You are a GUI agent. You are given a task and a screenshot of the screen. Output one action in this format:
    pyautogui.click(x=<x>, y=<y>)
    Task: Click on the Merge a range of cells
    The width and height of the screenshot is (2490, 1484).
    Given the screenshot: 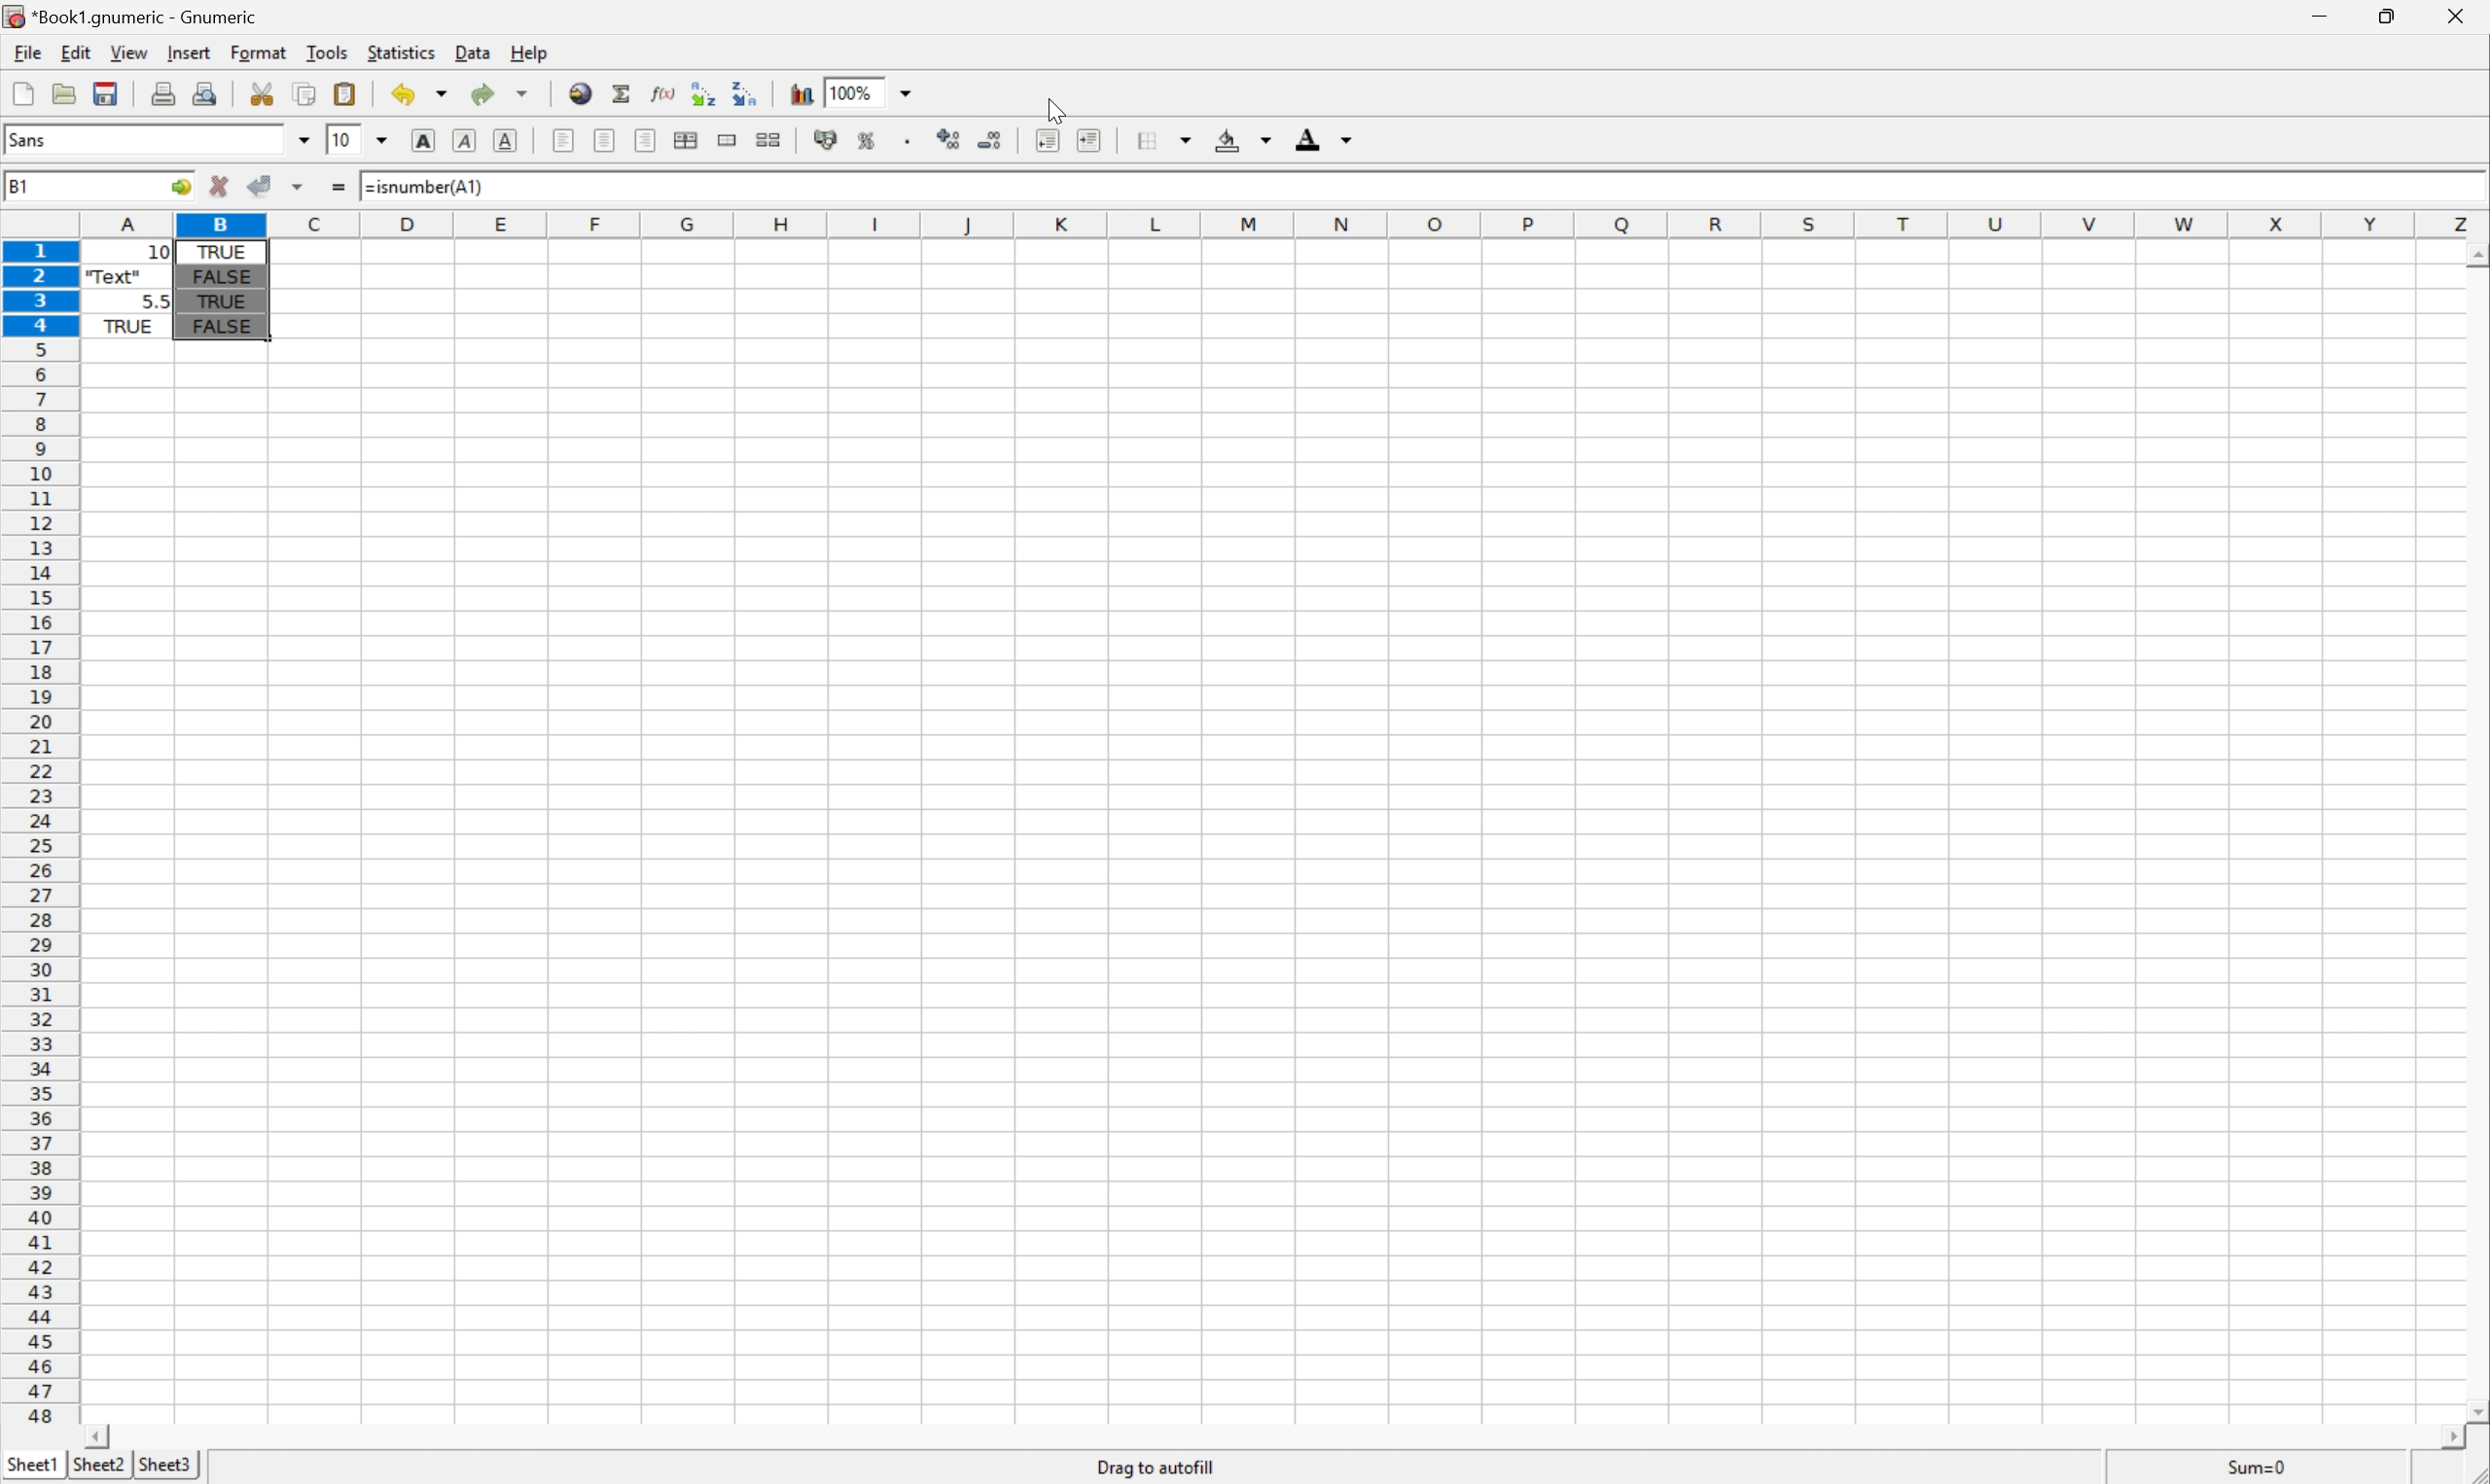 What is the action you would take?
    pyautogui.click(x=729, y=139)
    